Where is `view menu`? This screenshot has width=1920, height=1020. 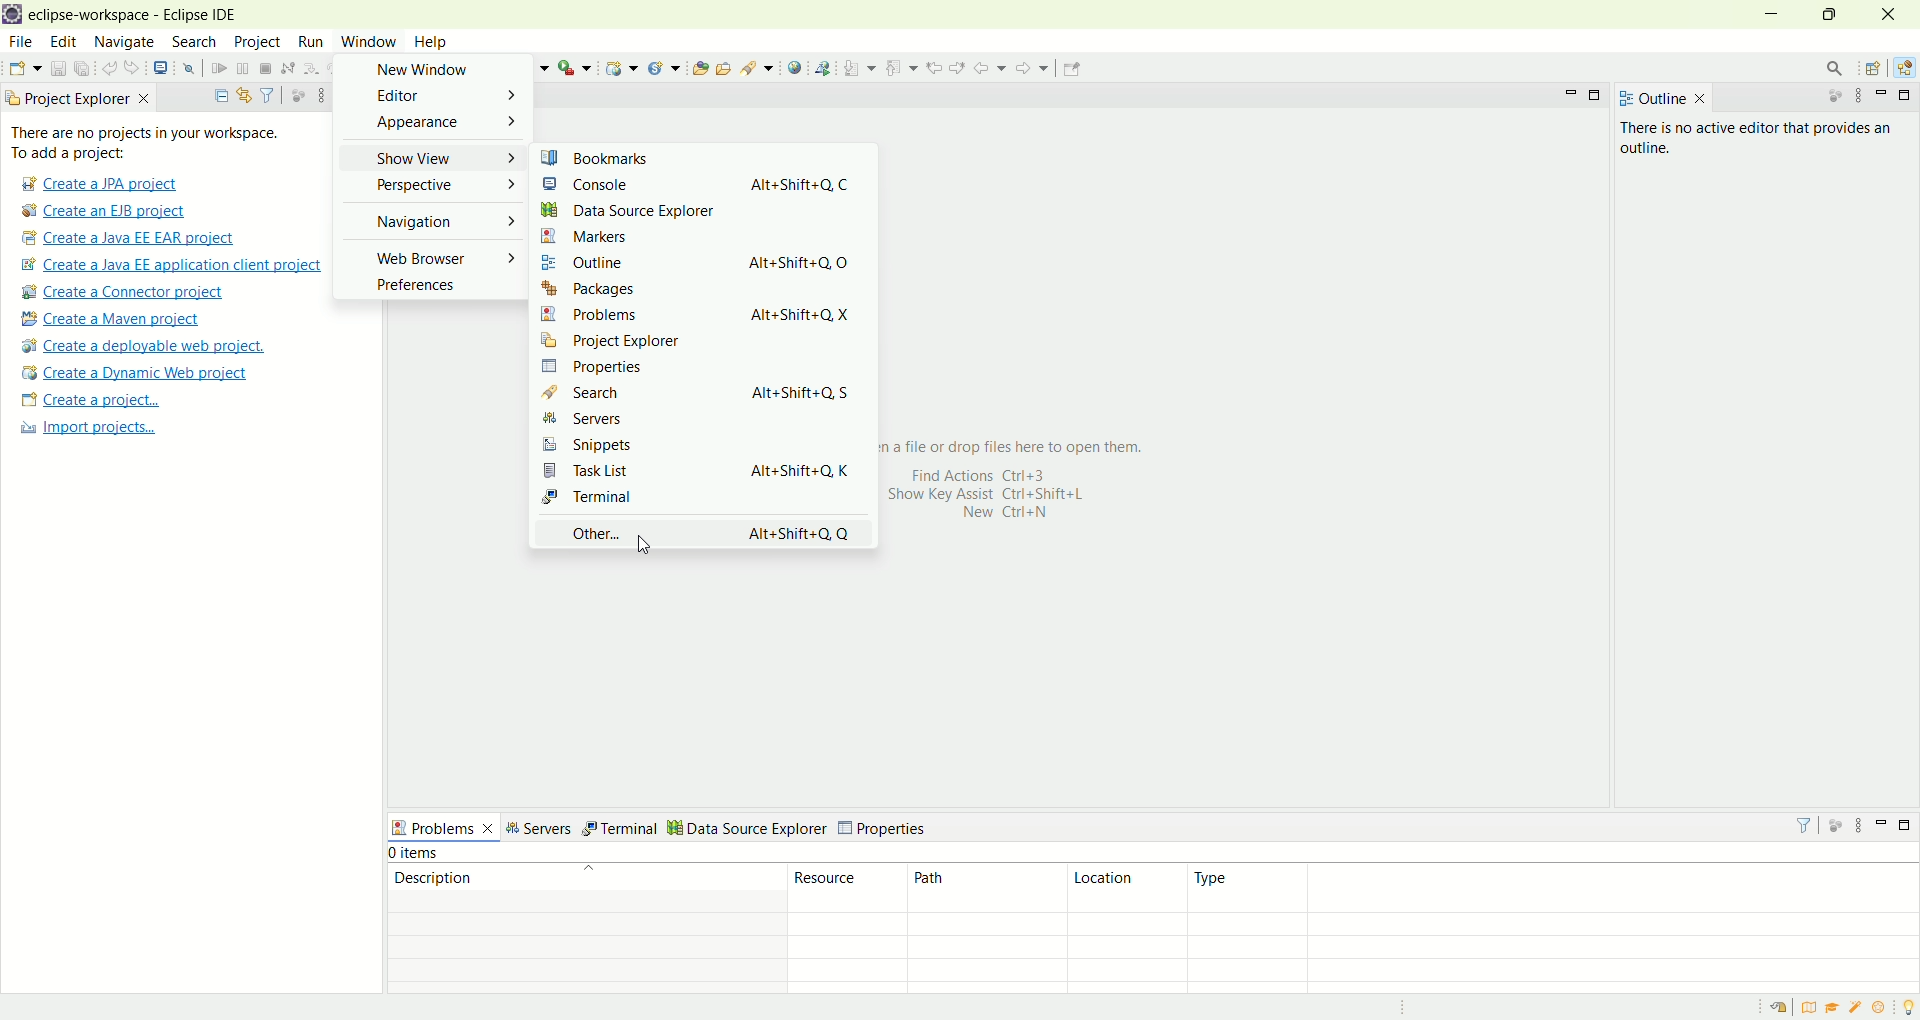 view menu is located at coordinates (1862, 826).